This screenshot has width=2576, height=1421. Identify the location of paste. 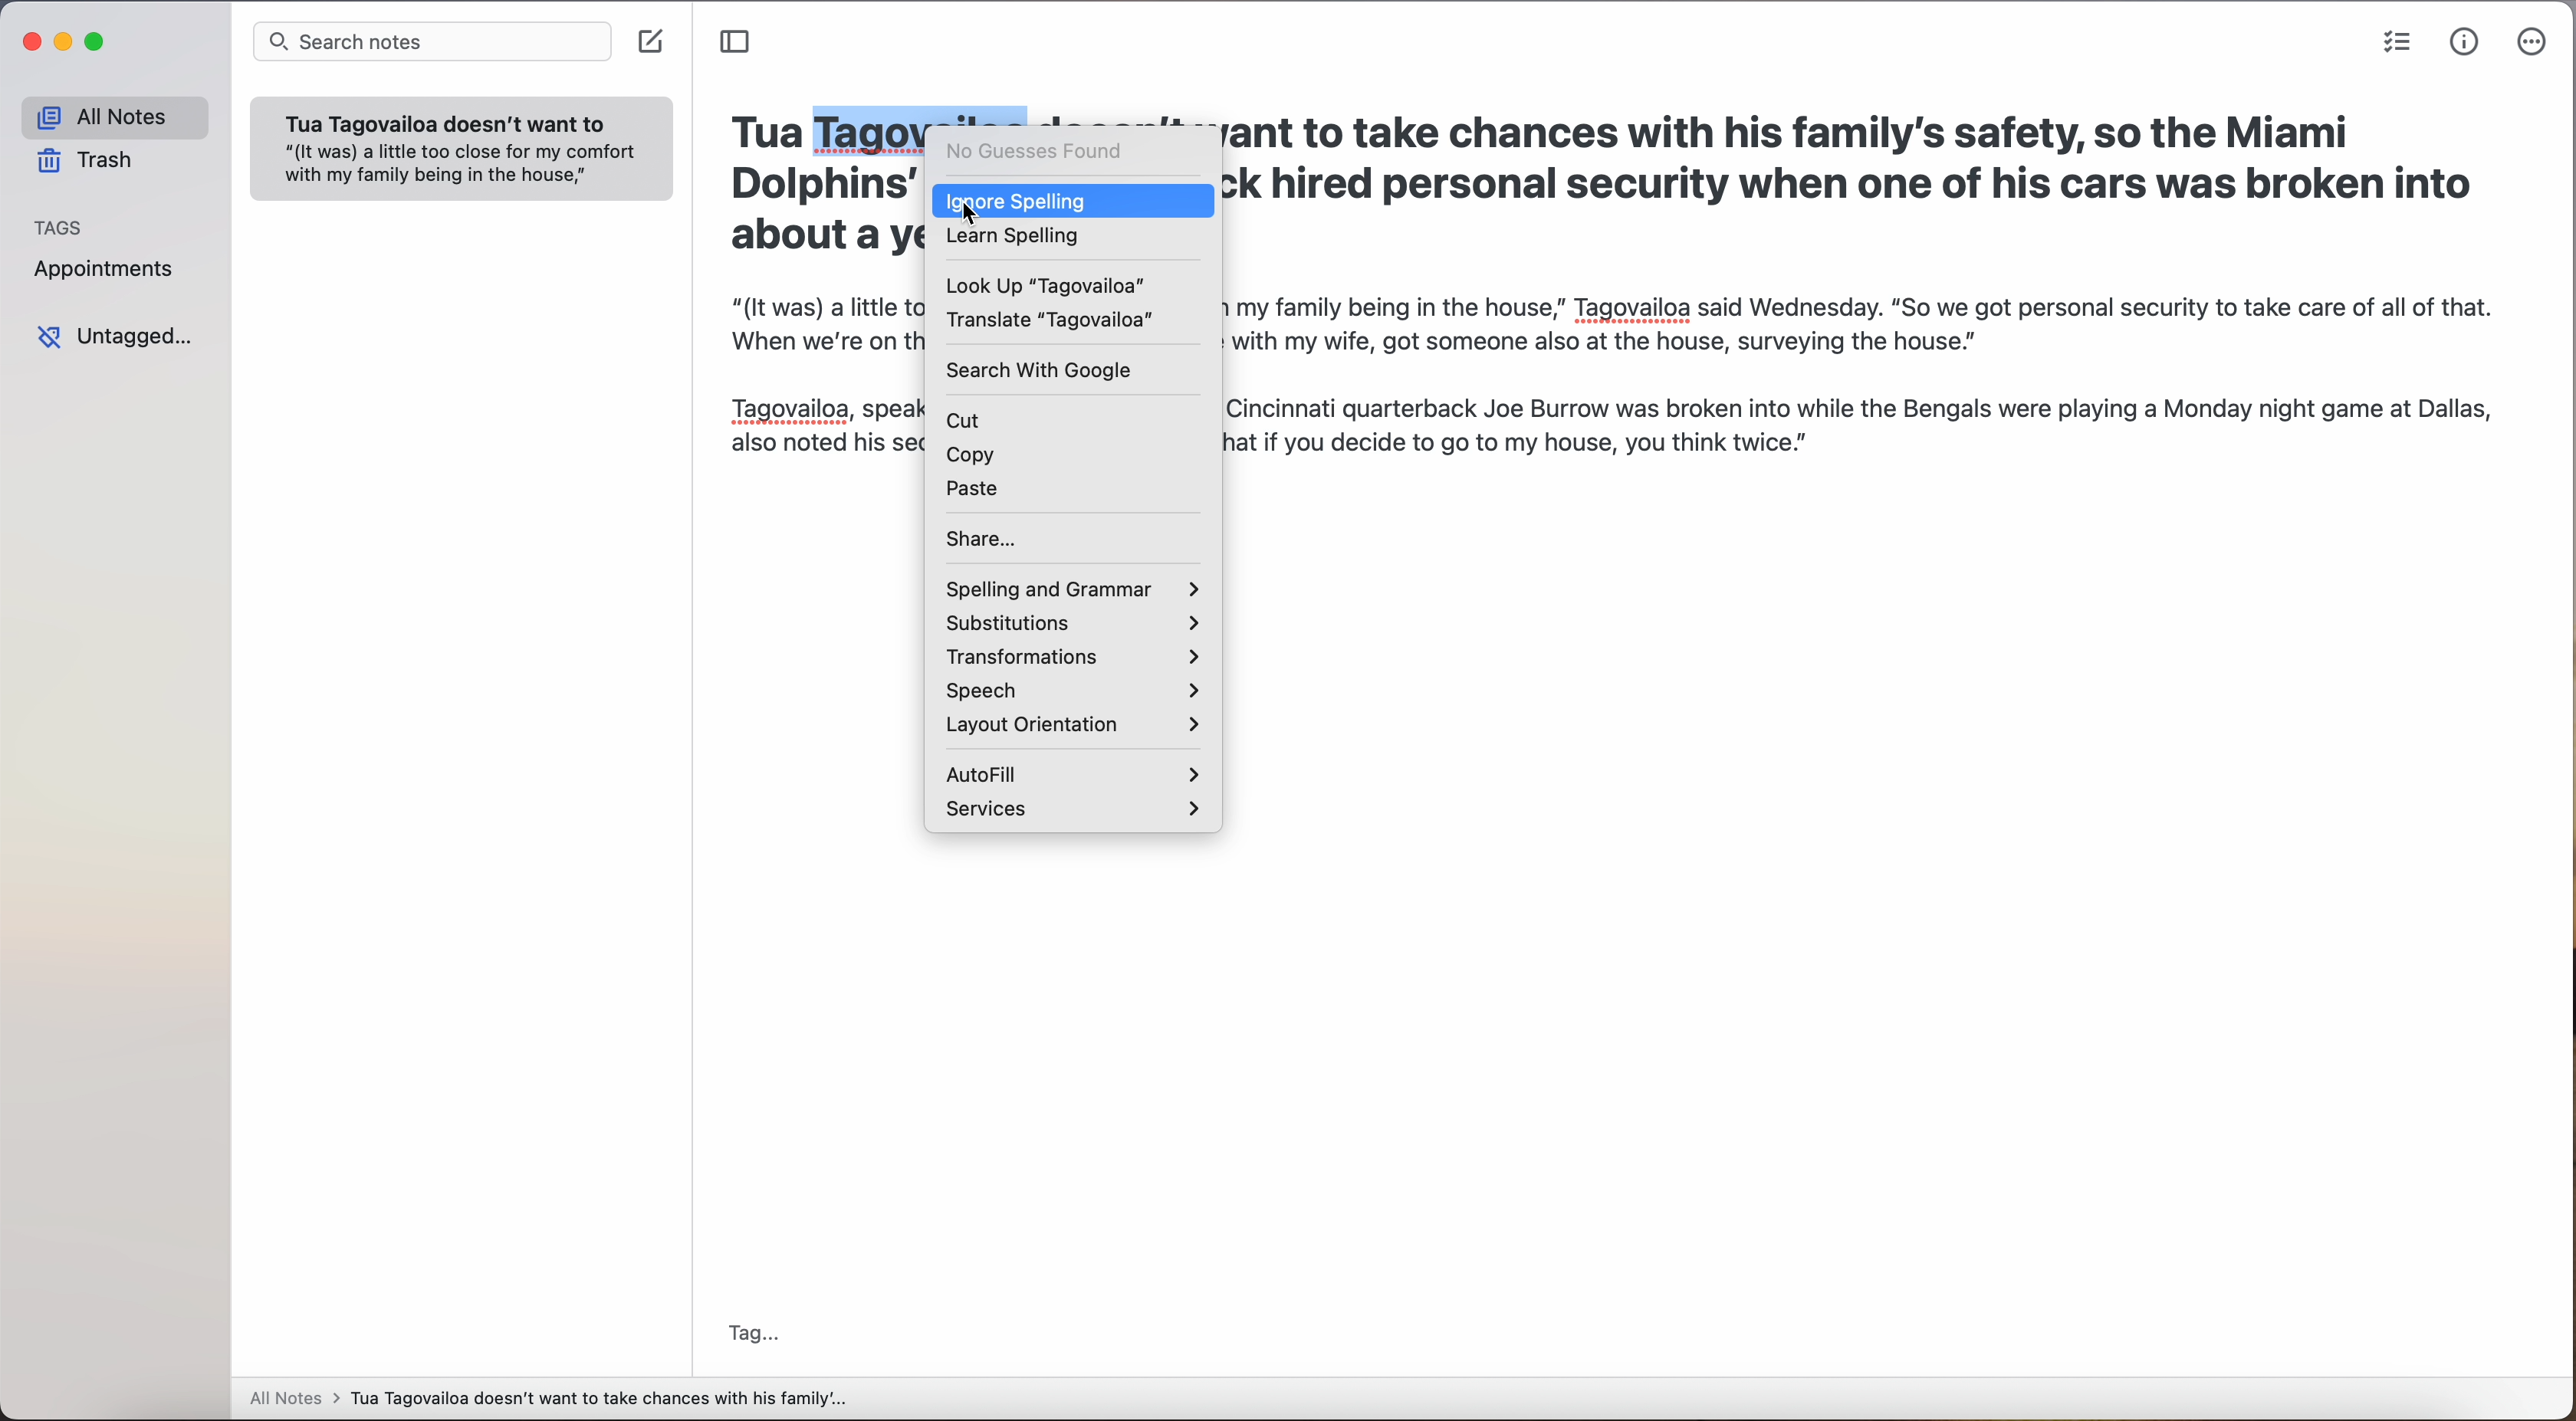
(980, 487).